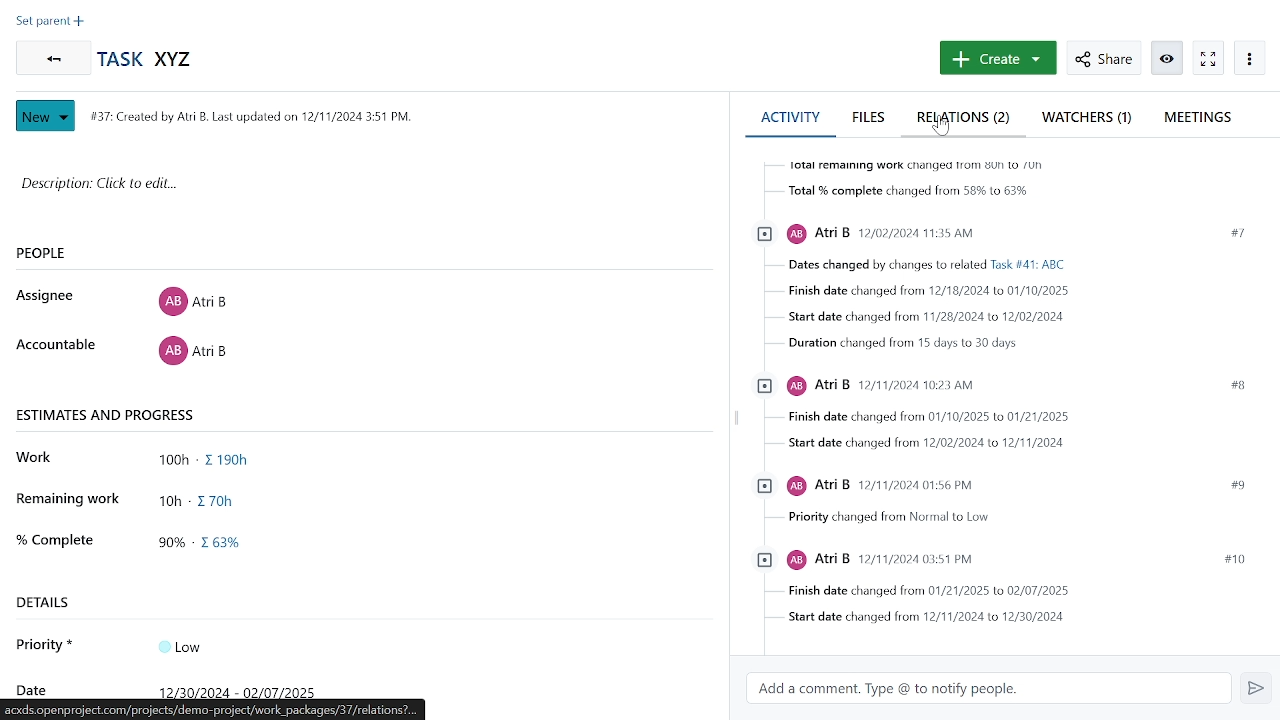 This screenshot has height=720, width=1280. Describe the element at coordinates (30, 688) in the screenshot. I see `date` at that location.